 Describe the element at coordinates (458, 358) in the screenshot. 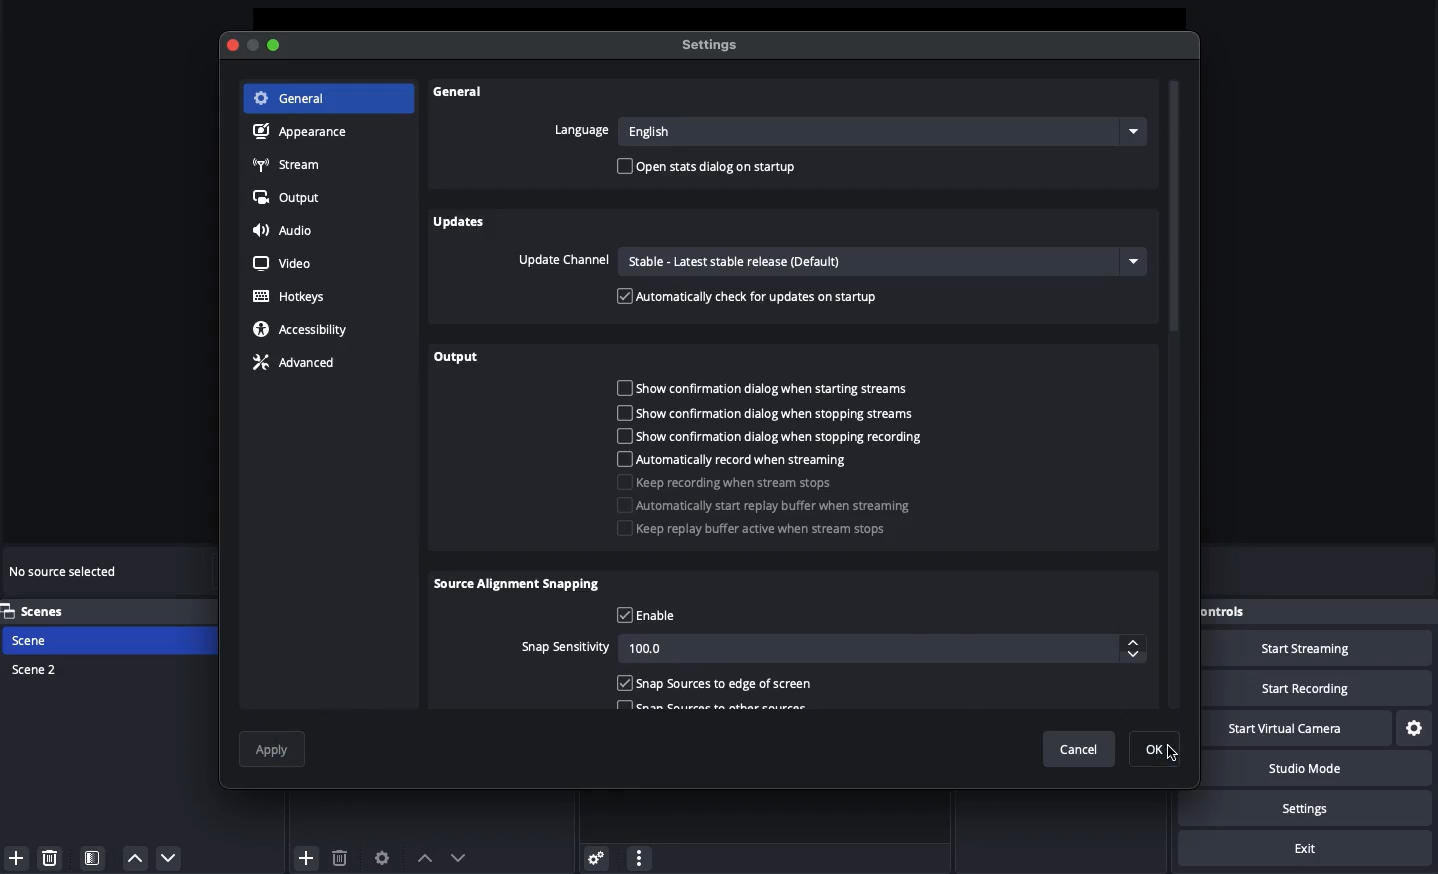

I see `Output` at that location.